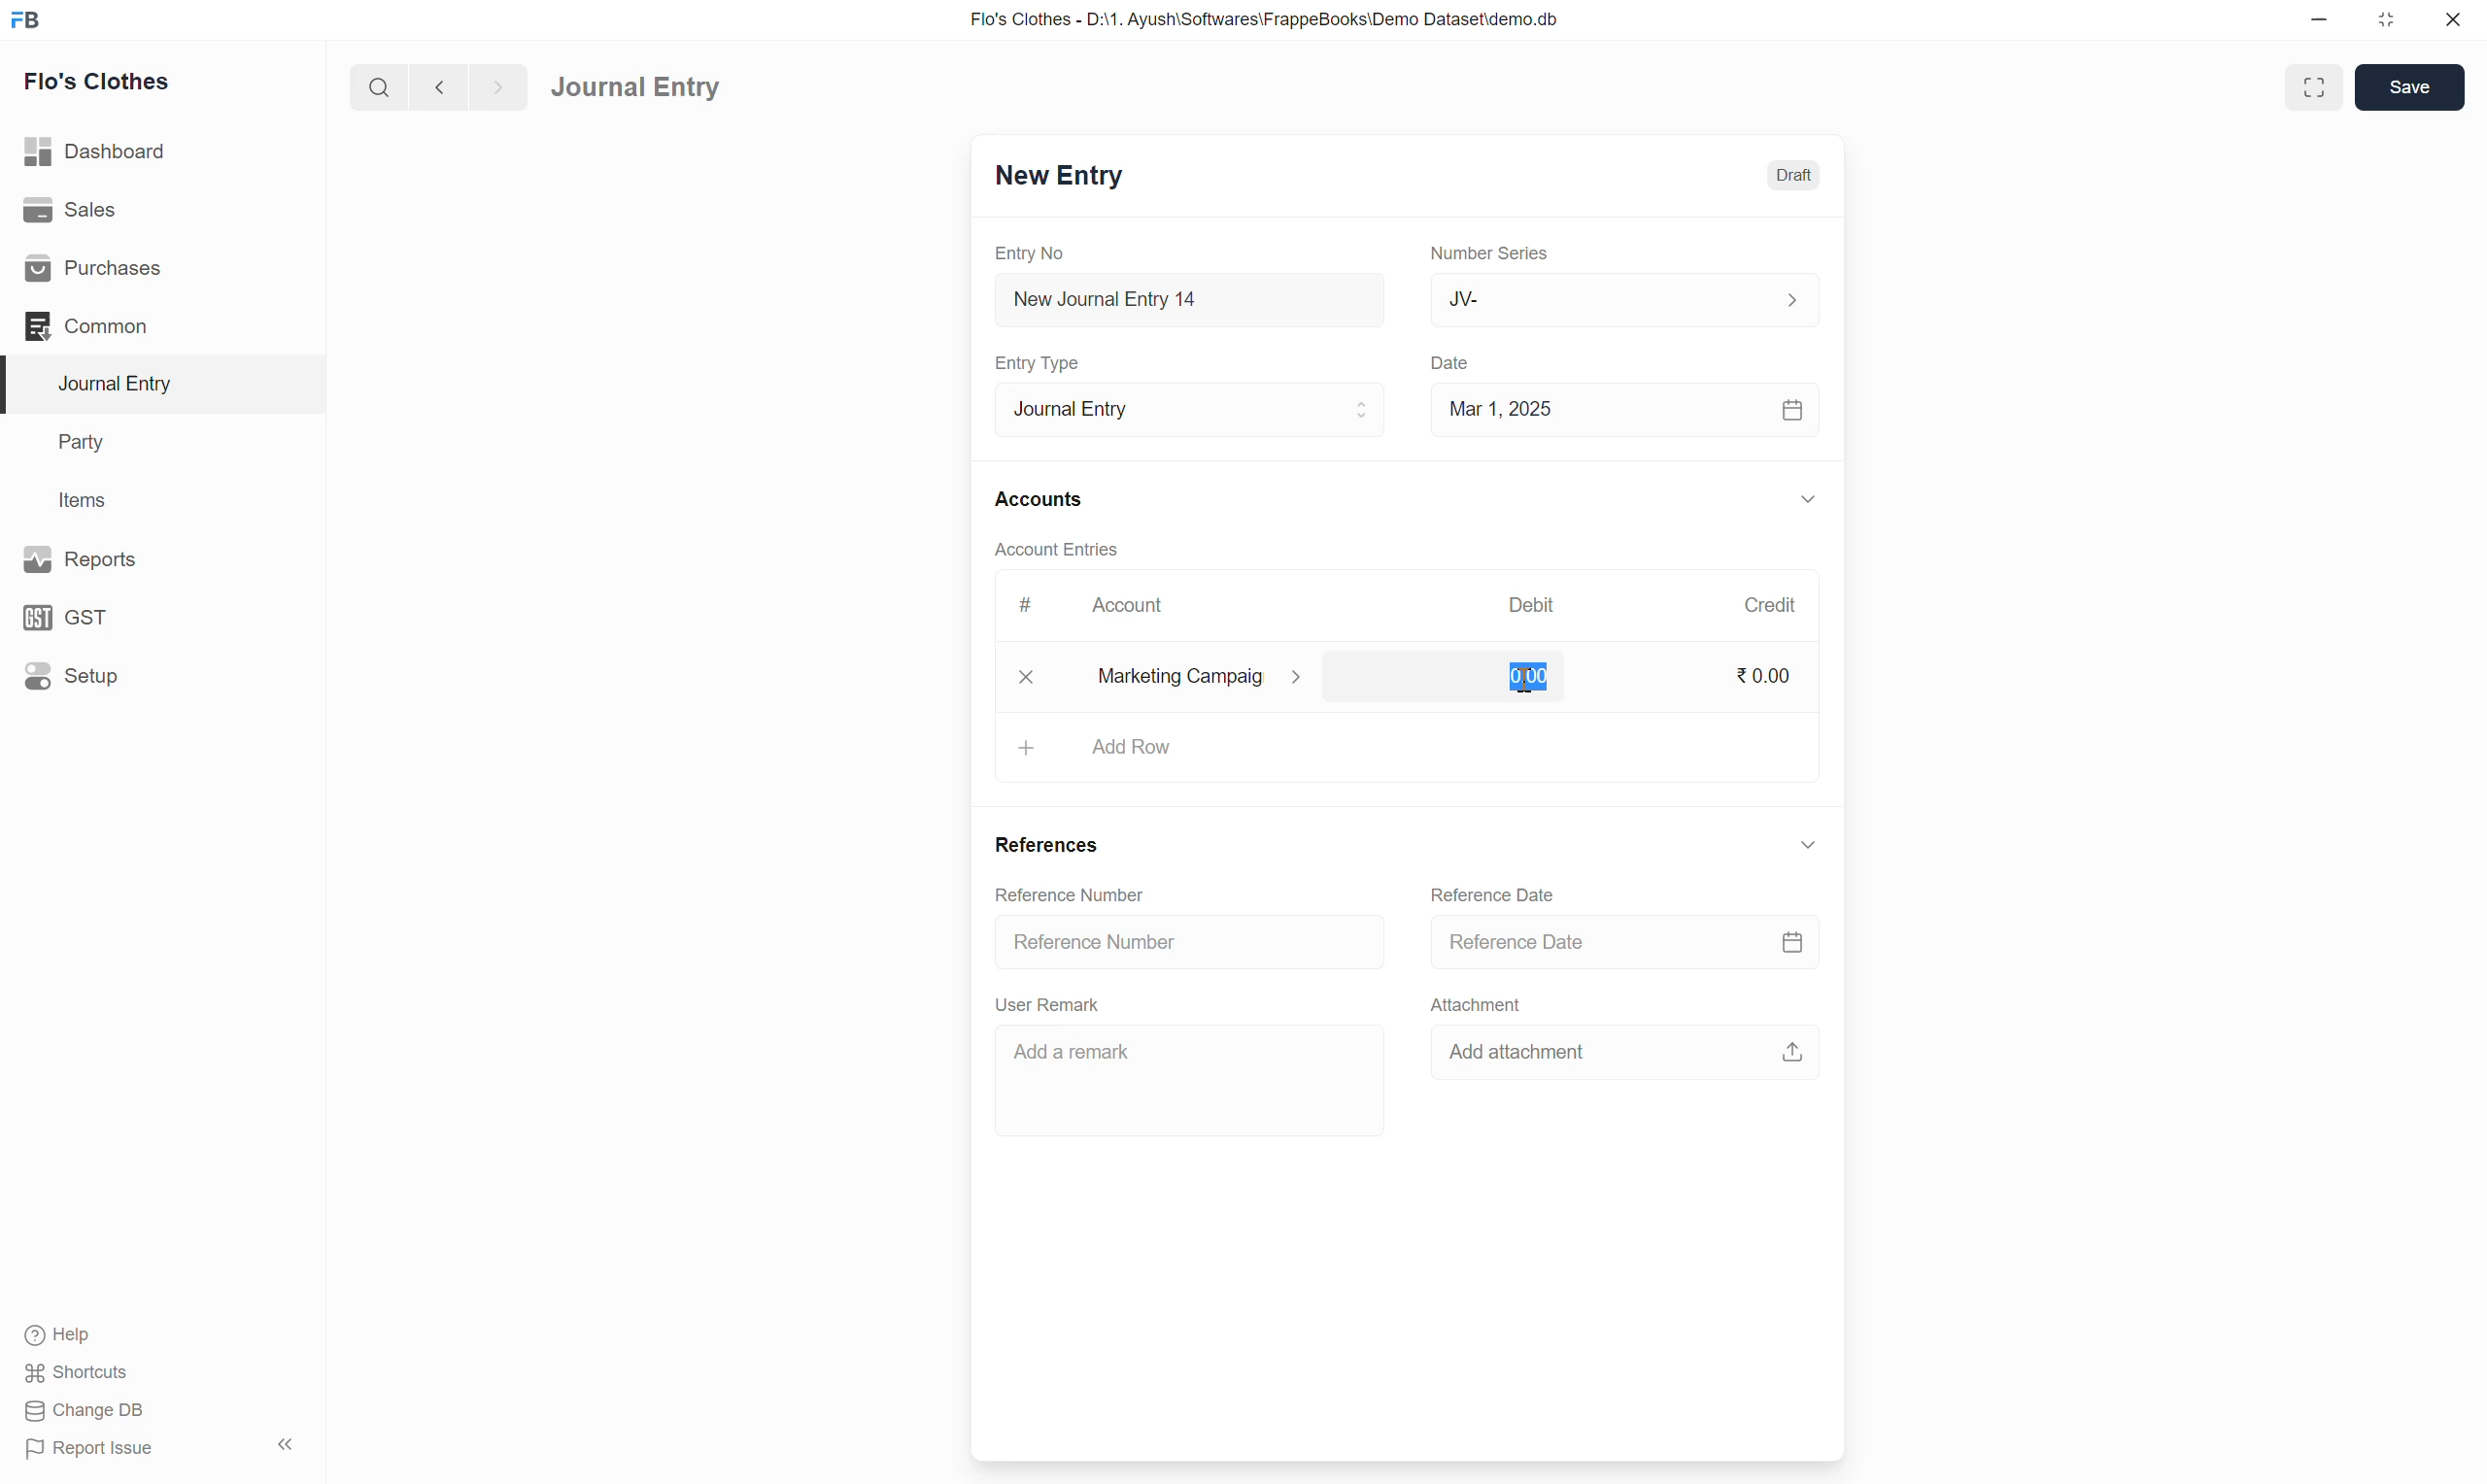 Image resolution: width=2487 pixels, height=1484 pixels. Describe the element at coordinates (1096, 940) in the screenshot. I see `Reference Number` at that location.